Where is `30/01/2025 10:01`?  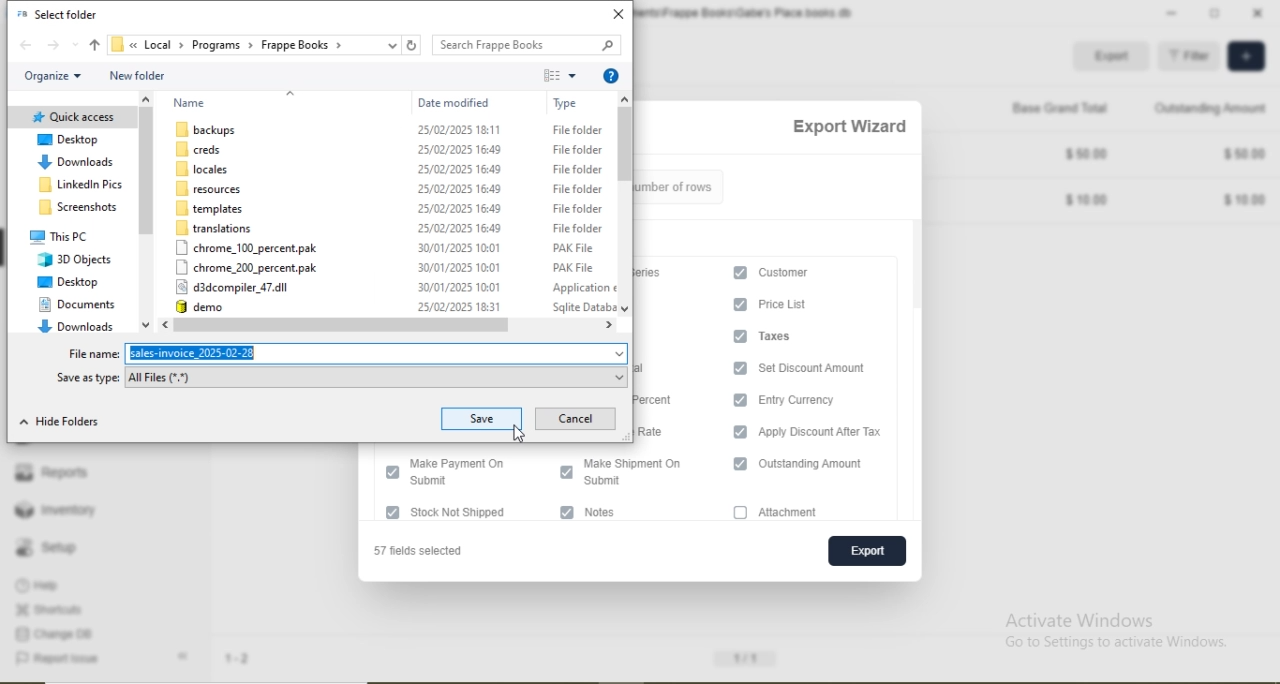
30/01/2025 10:01 is located at coordinates (458, 287).